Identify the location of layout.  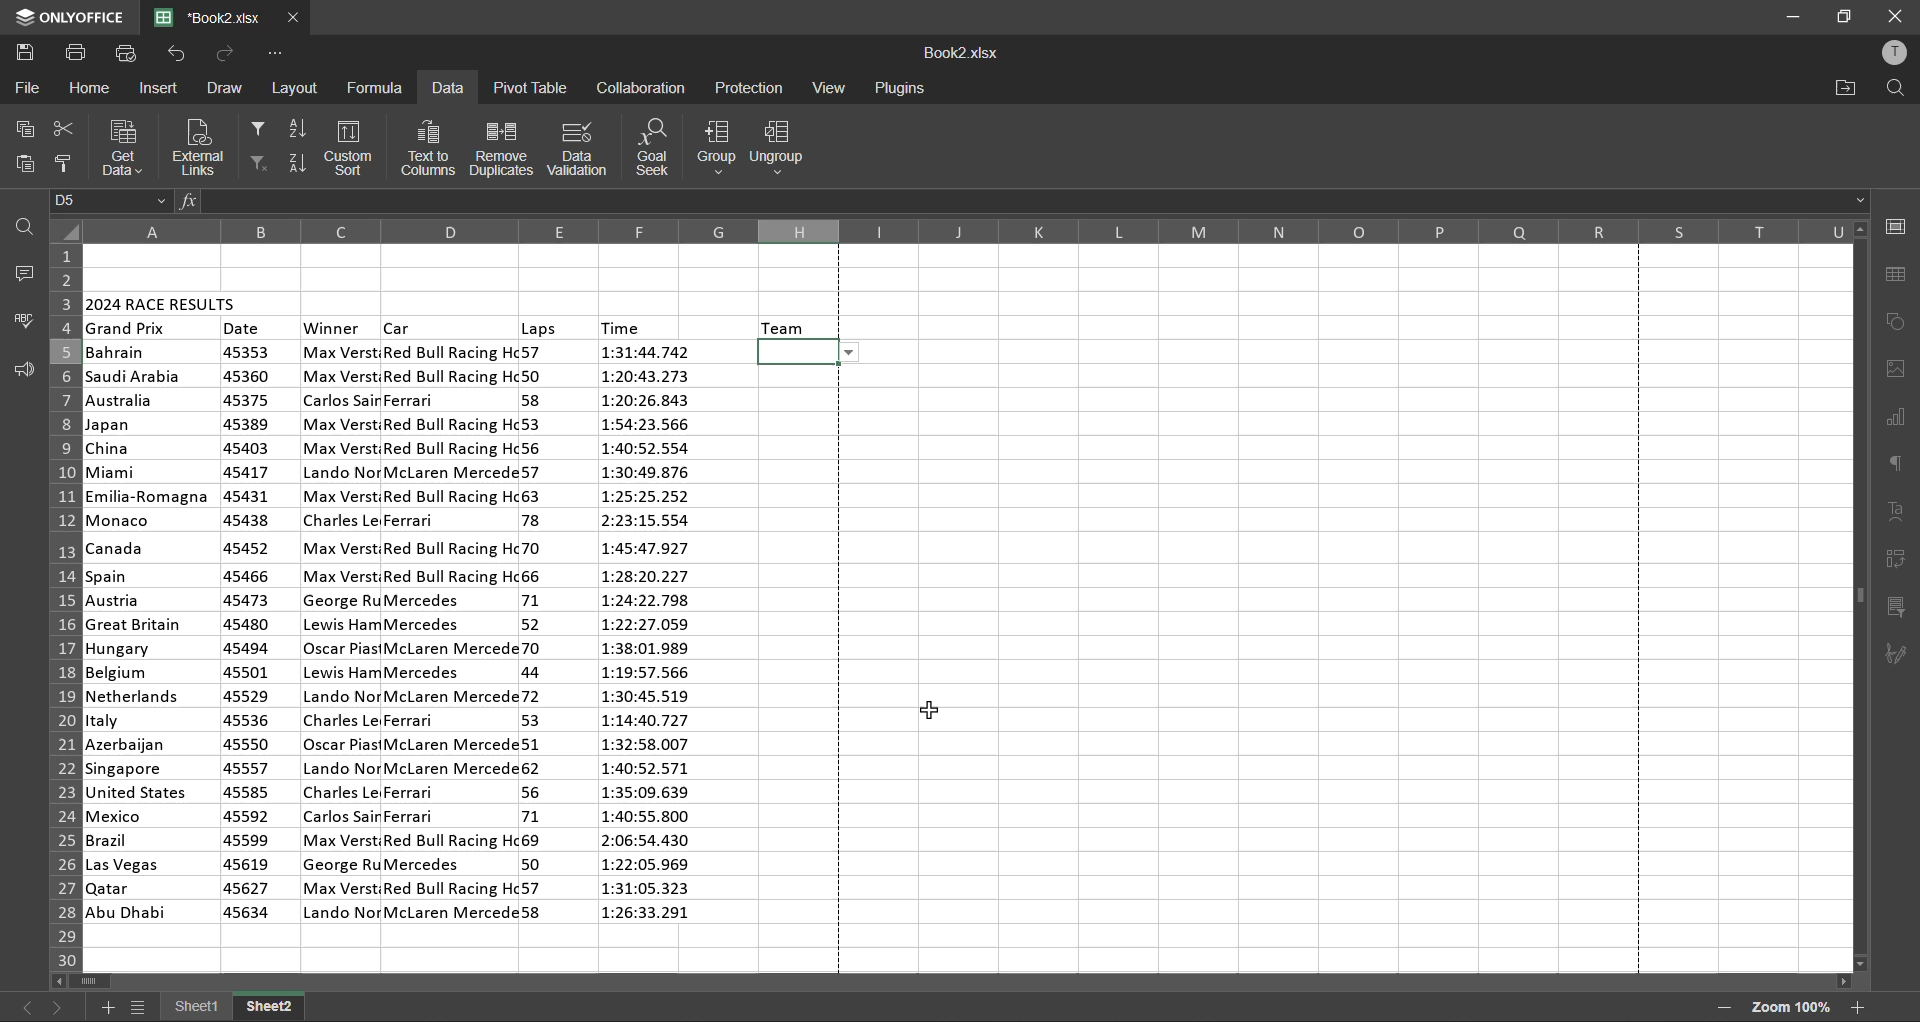
(298, 89).